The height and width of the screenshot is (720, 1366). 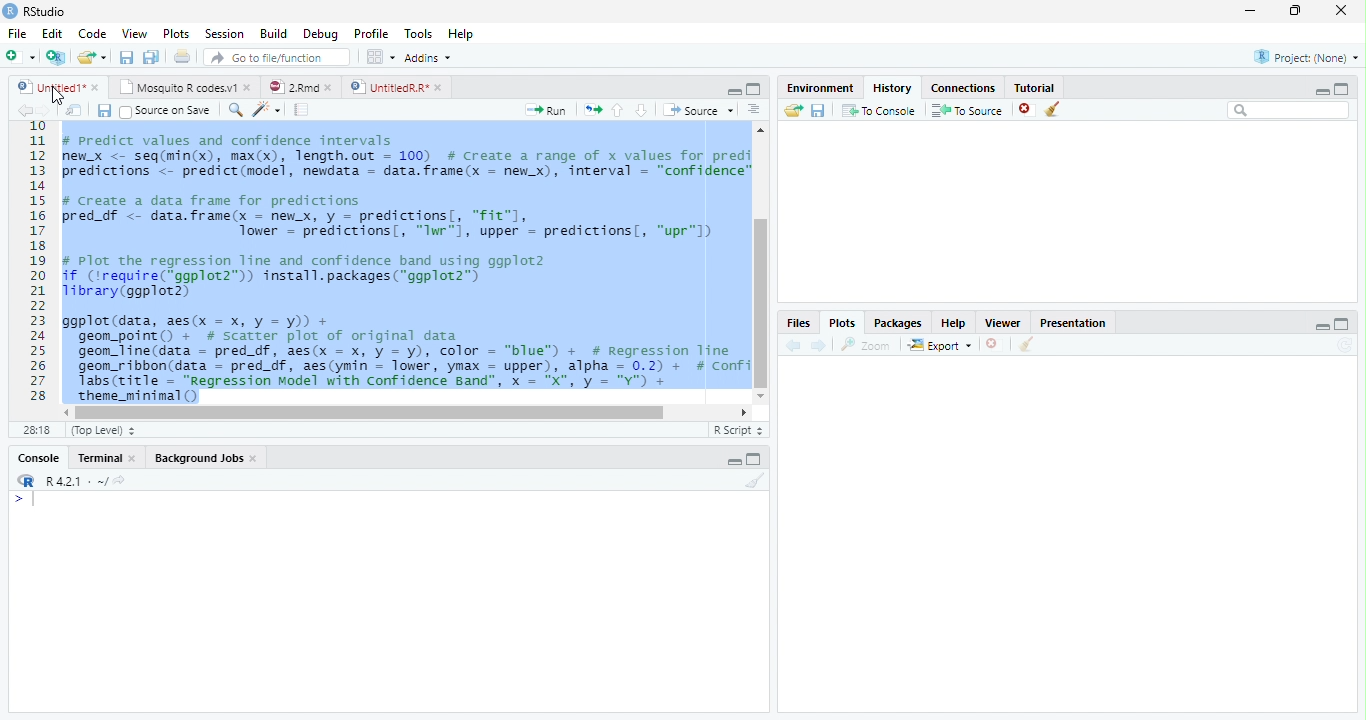 What do you see at coordinates (789, 346) in the screenshot?
I see `Back` at bounding box center [789, 346].